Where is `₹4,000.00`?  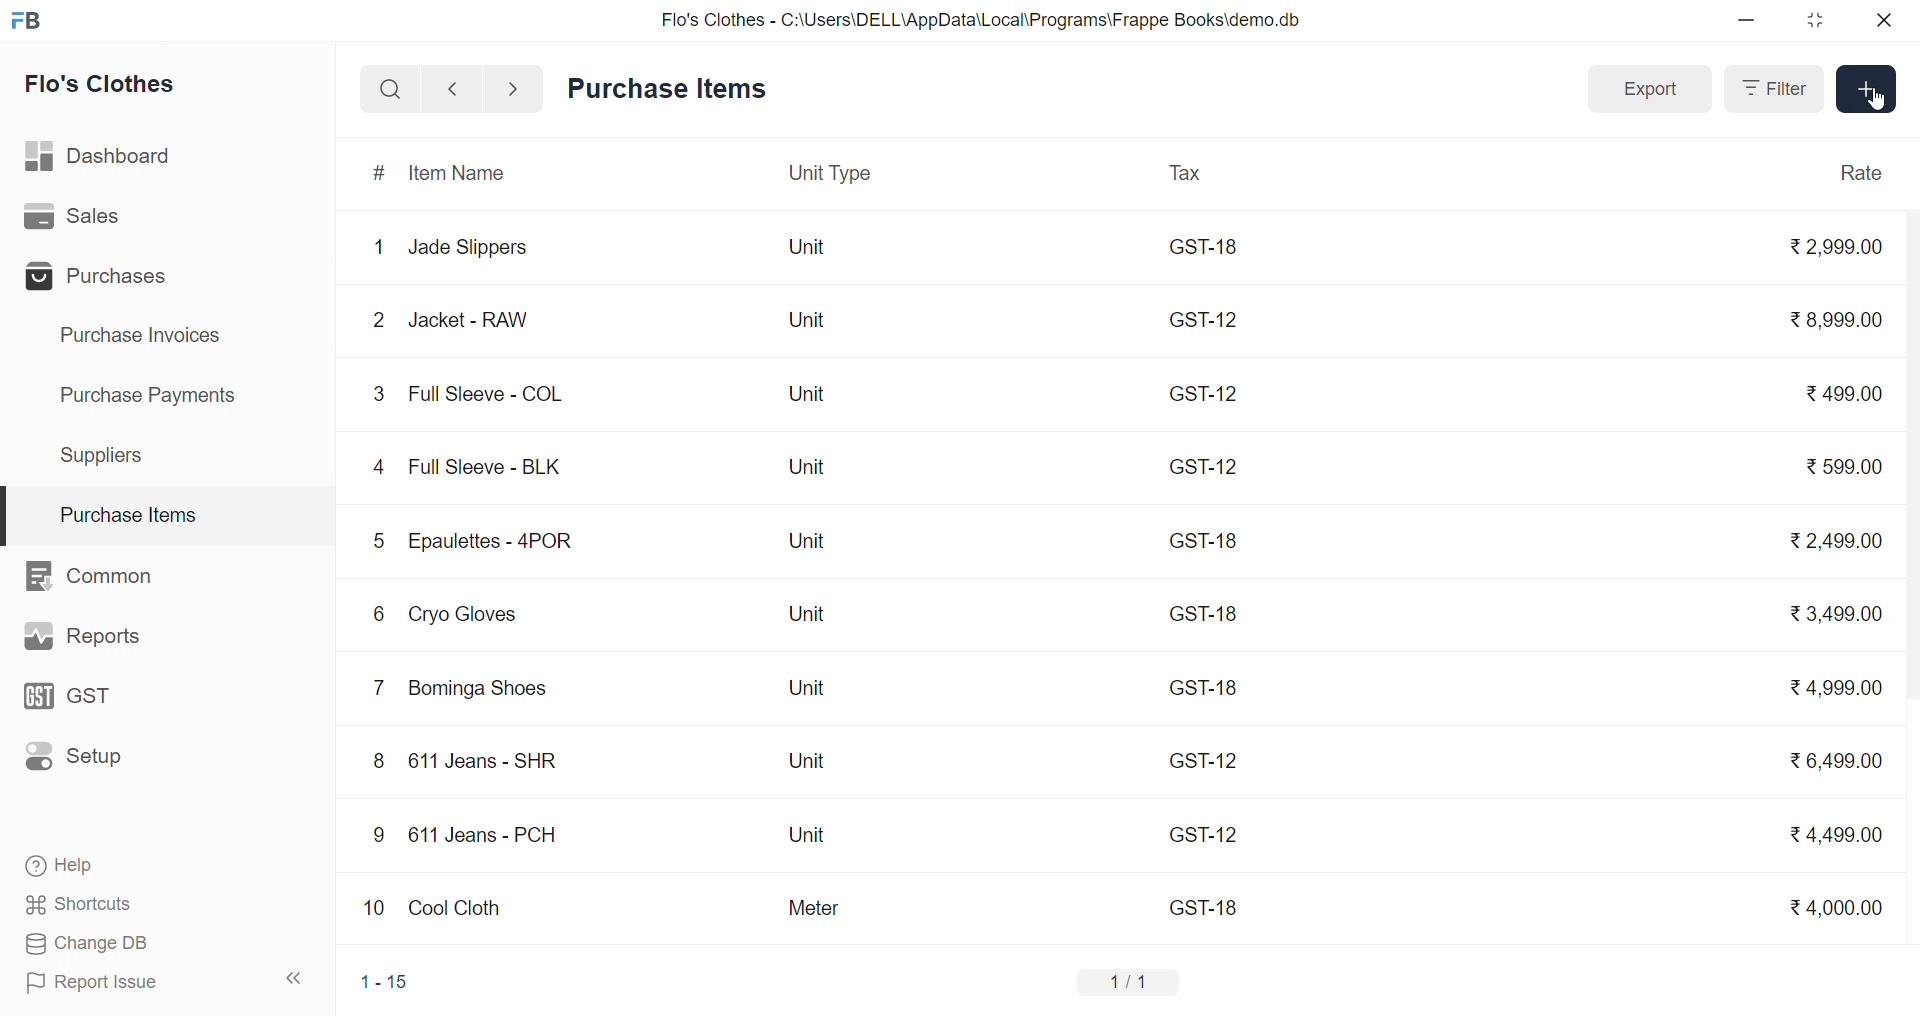
₹4,000.00 is located at coordinates (1838, 907).